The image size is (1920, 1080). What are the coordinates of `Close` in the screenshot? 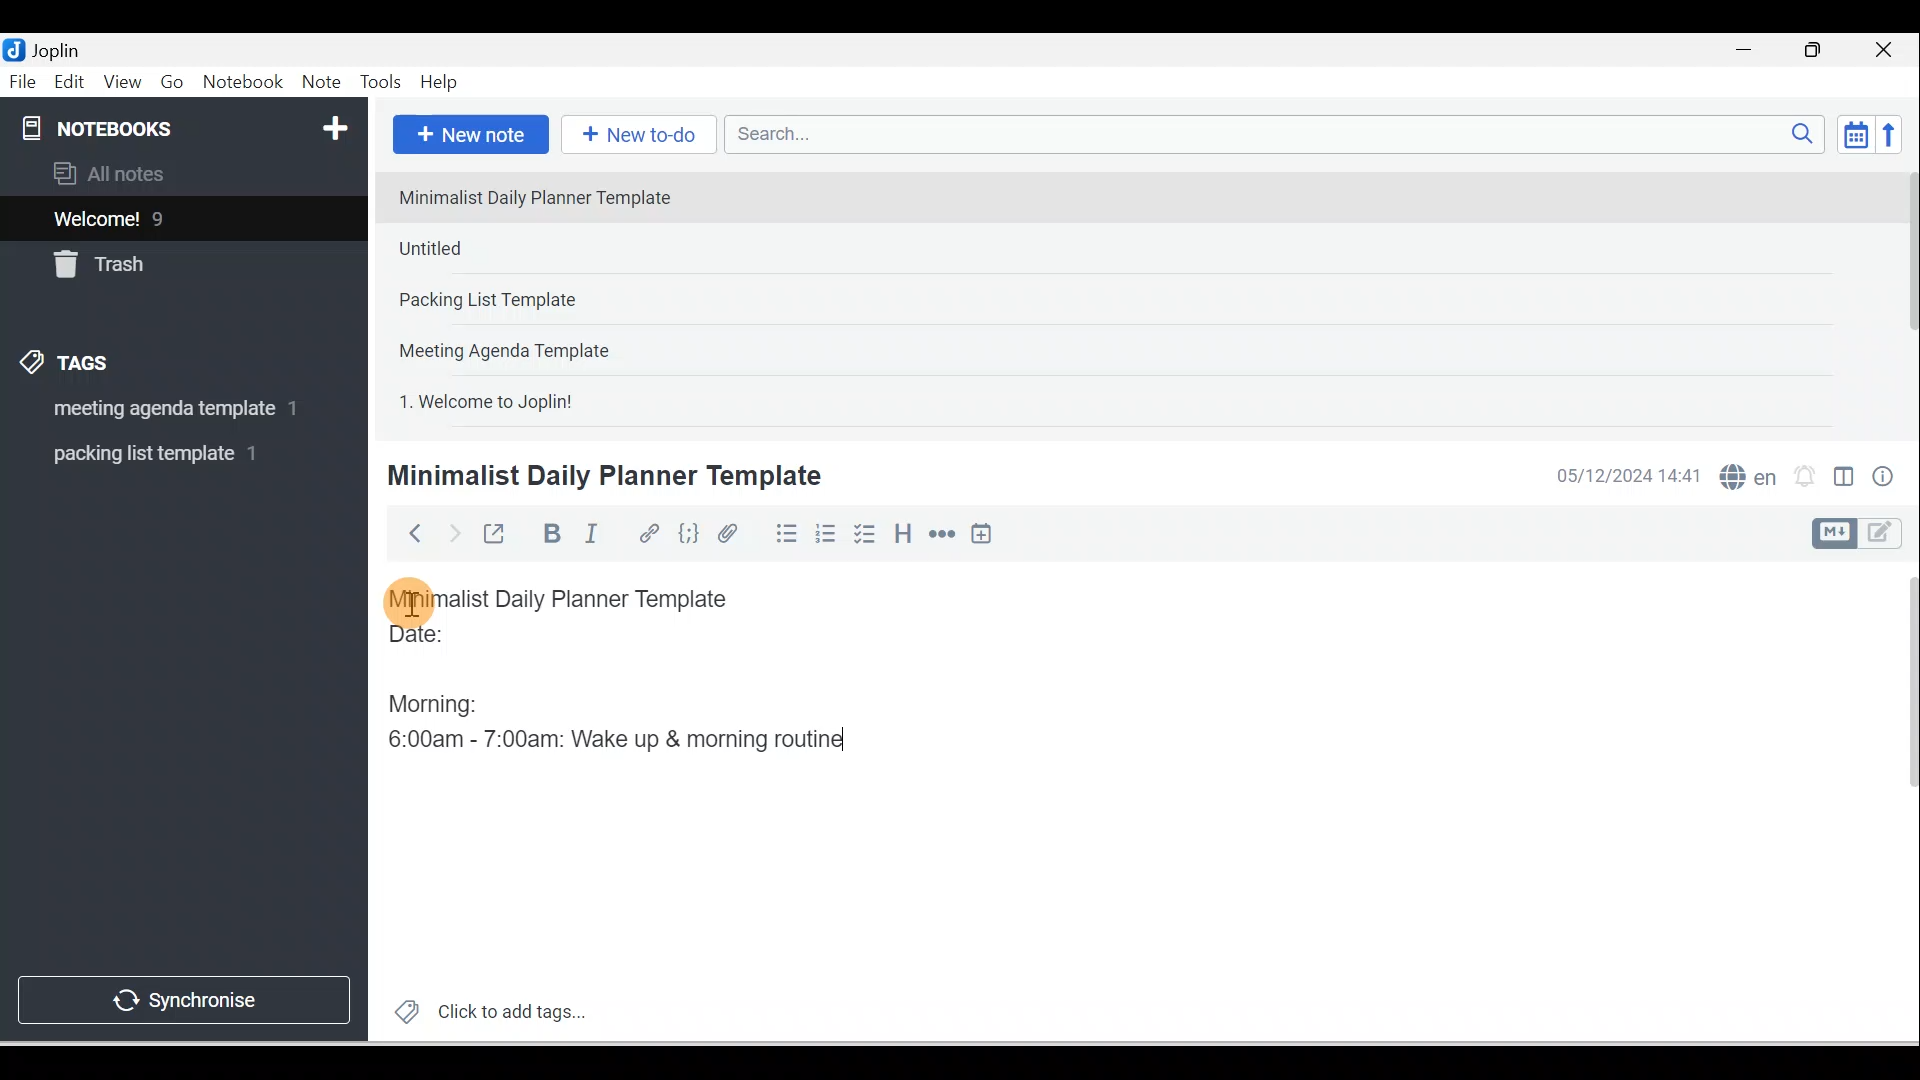 It's located at (1889, 50).